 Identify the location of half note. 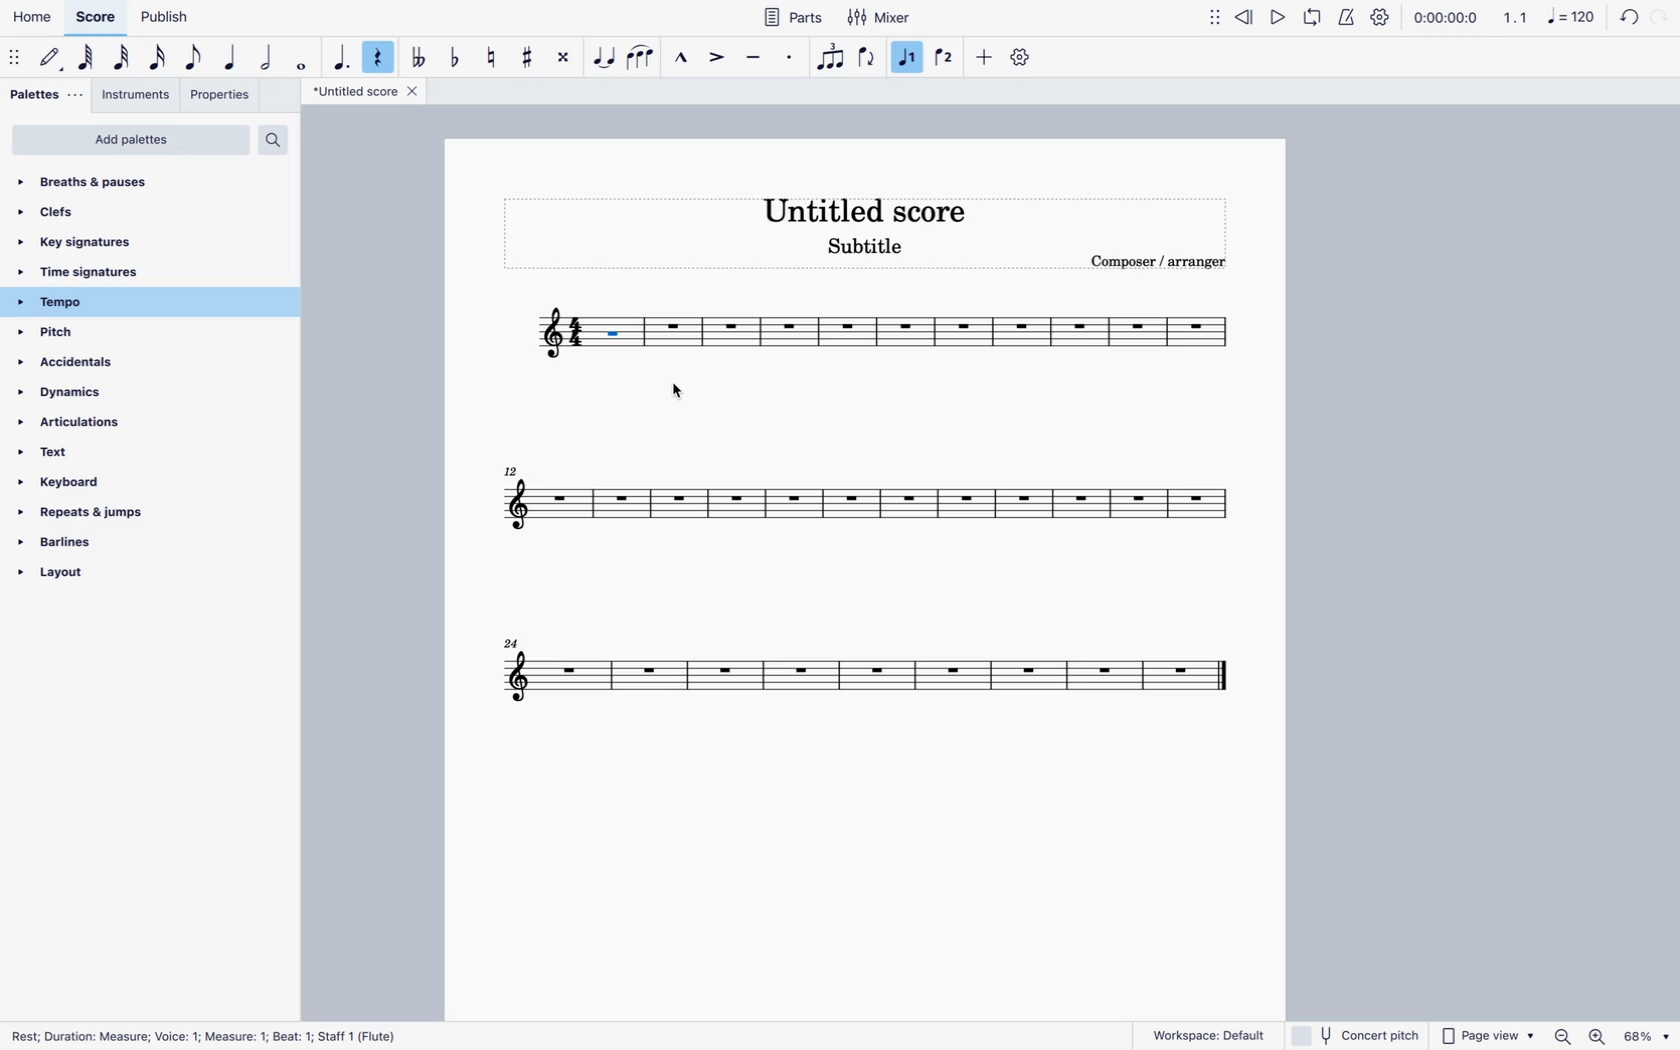
(270, 59).